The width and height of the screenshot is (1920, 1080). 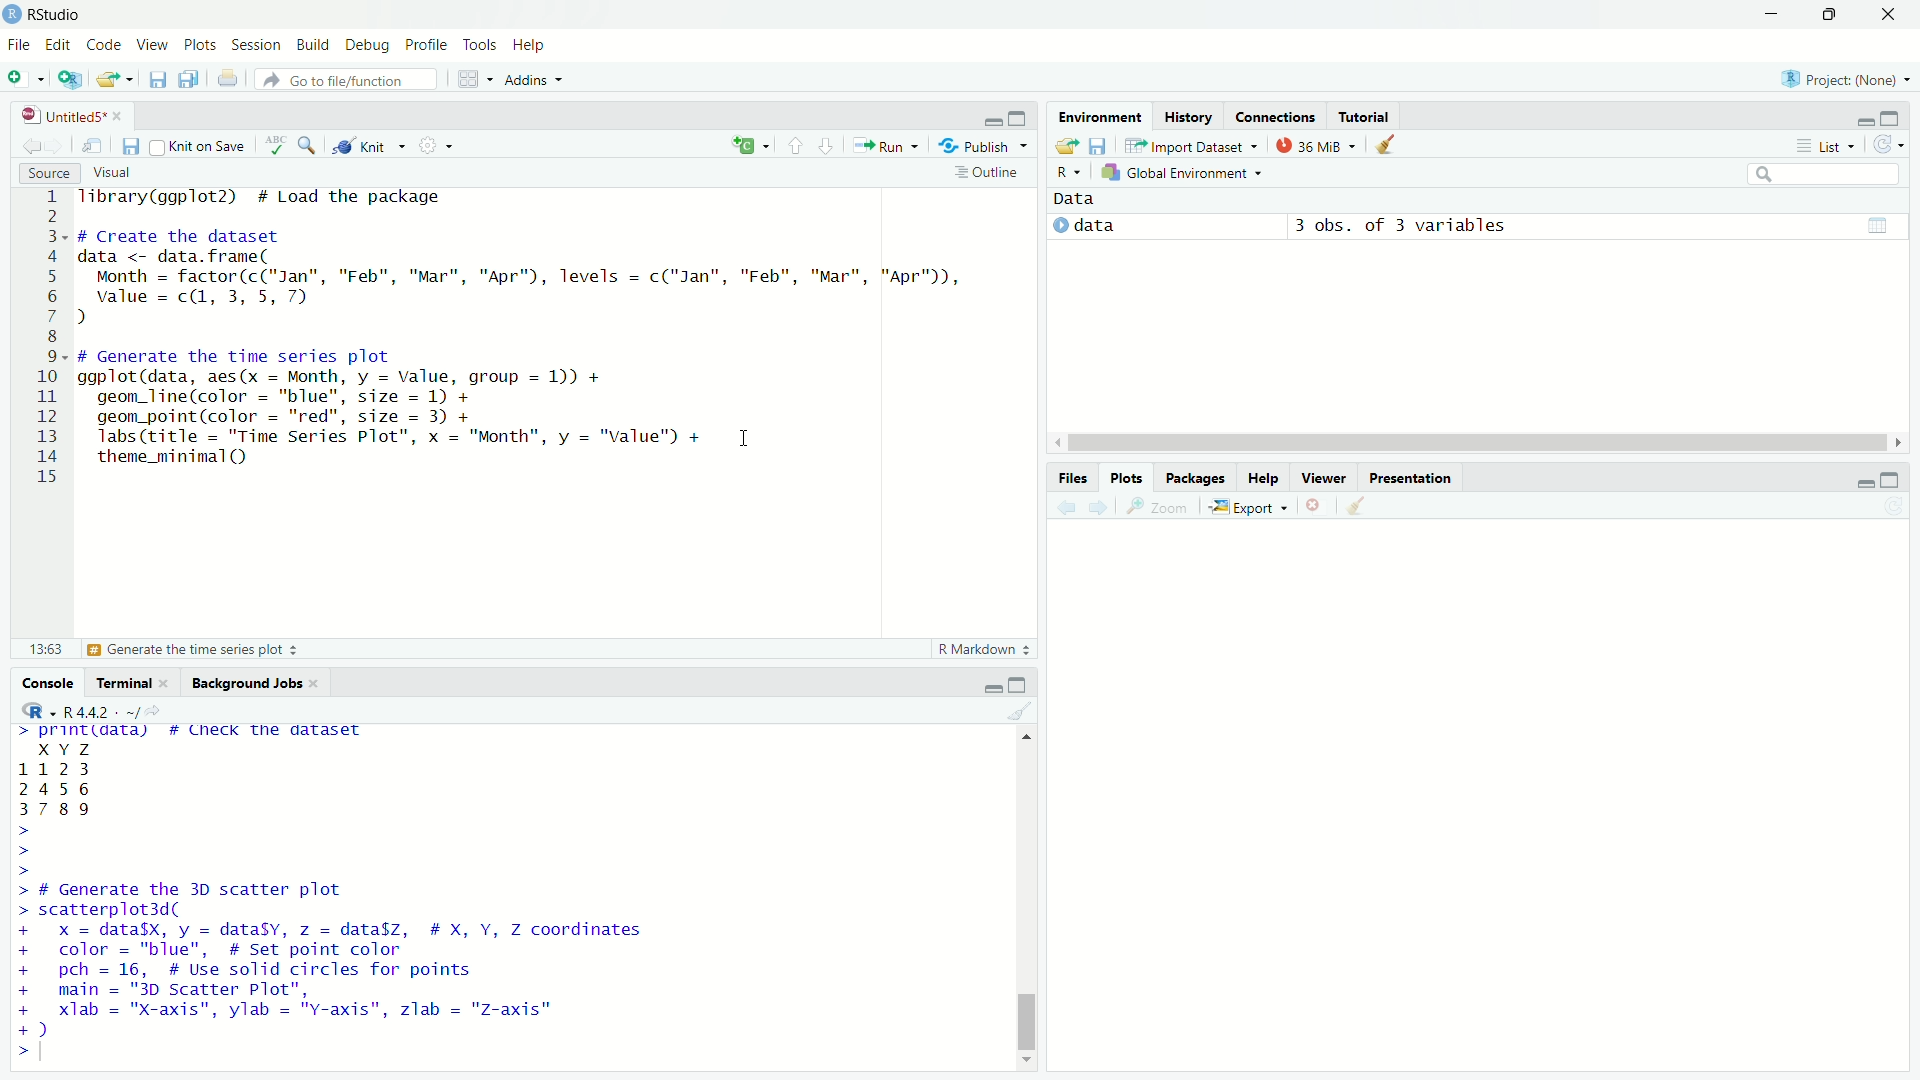 I want to click on show in new window, so click(x=94, y=145).